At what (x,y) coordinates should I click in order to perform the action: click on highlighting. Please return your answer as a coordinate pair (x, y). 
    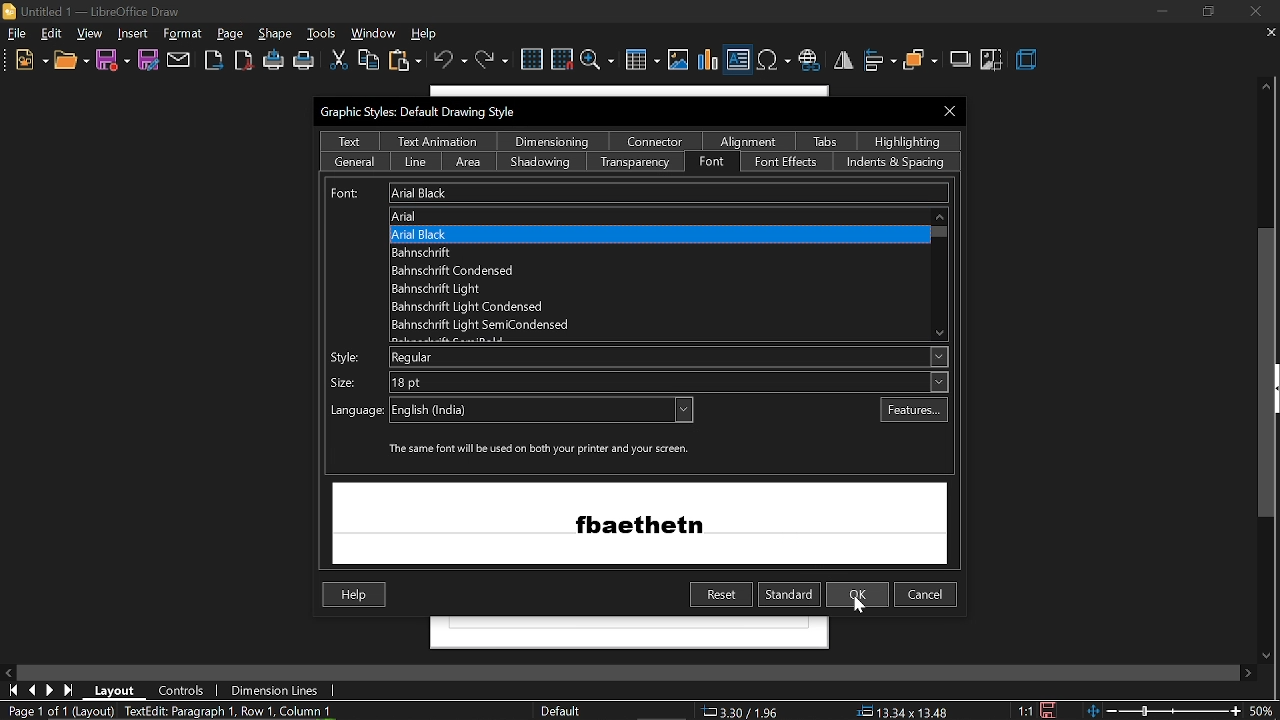
    Looking at the image, I should click on (910, 141).